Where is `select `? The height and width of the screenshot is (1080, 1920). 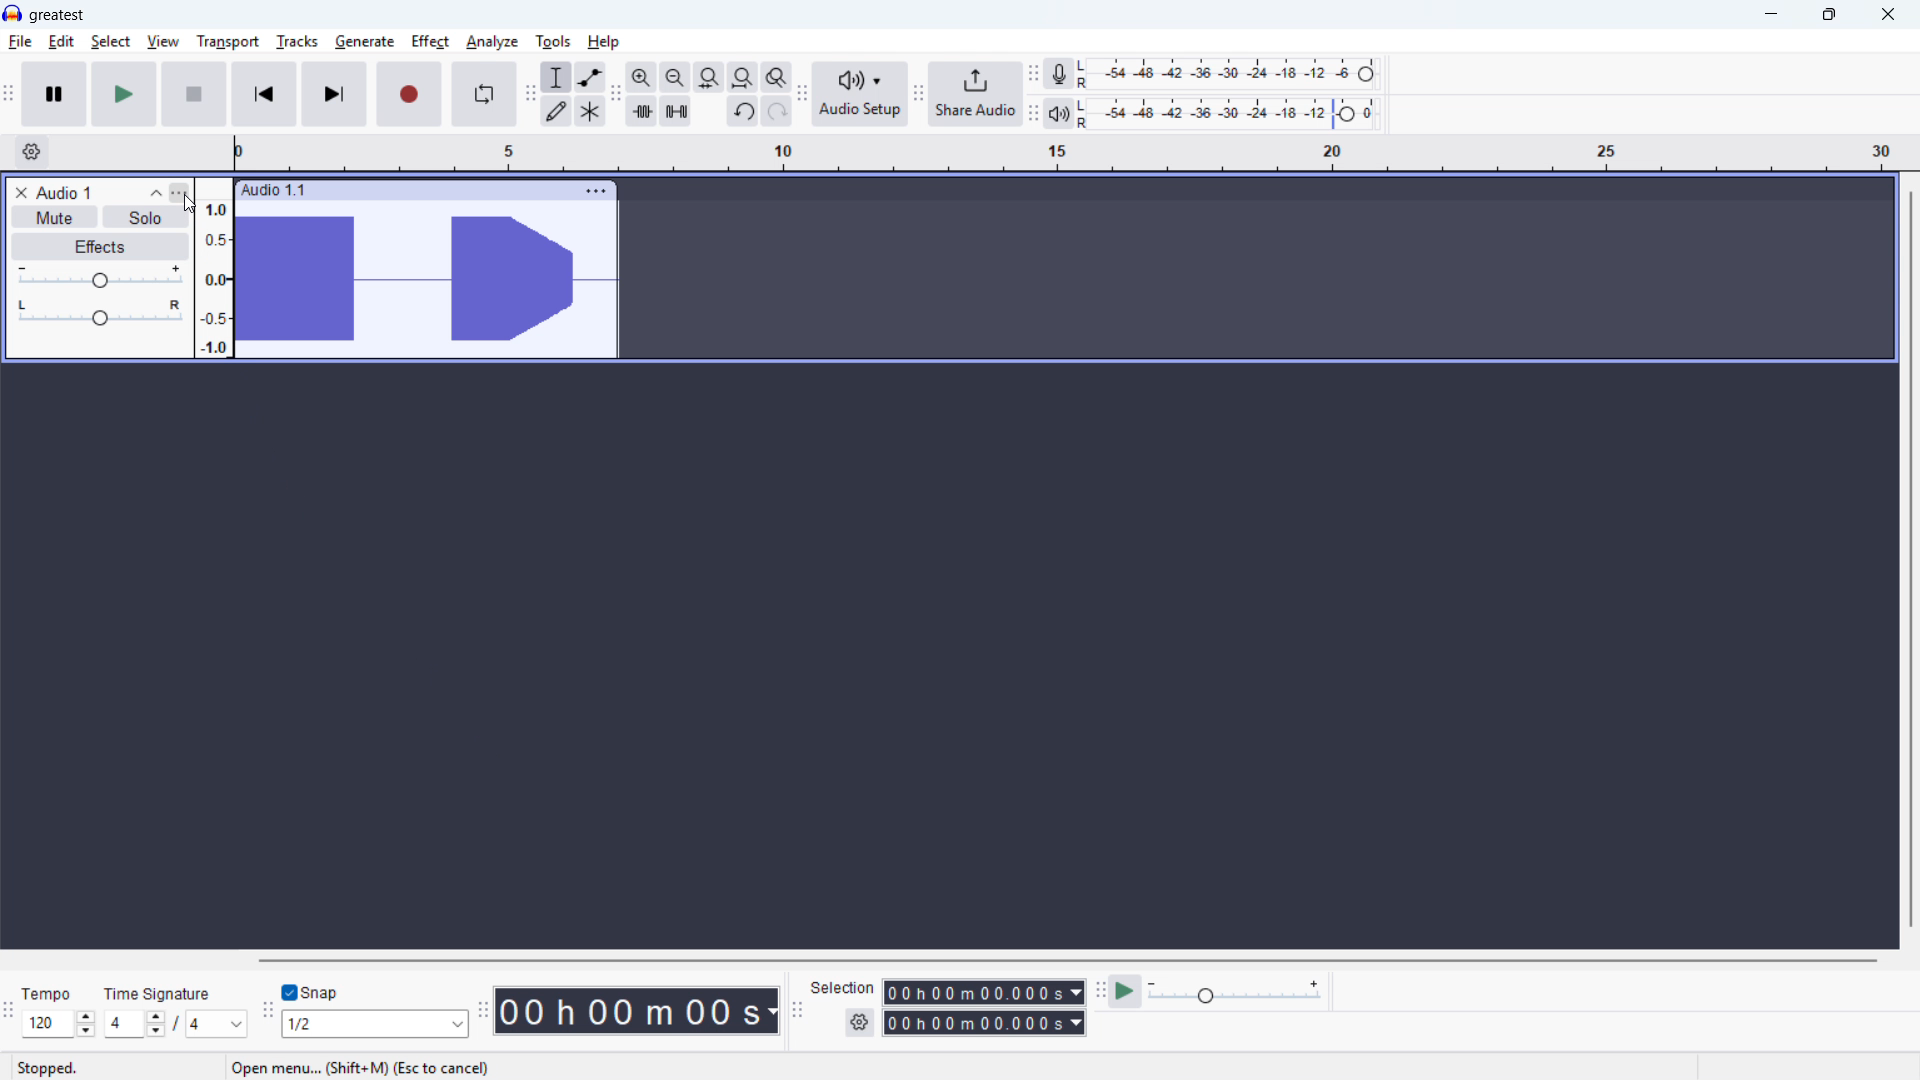
select  is located at coordinates (111, 42).